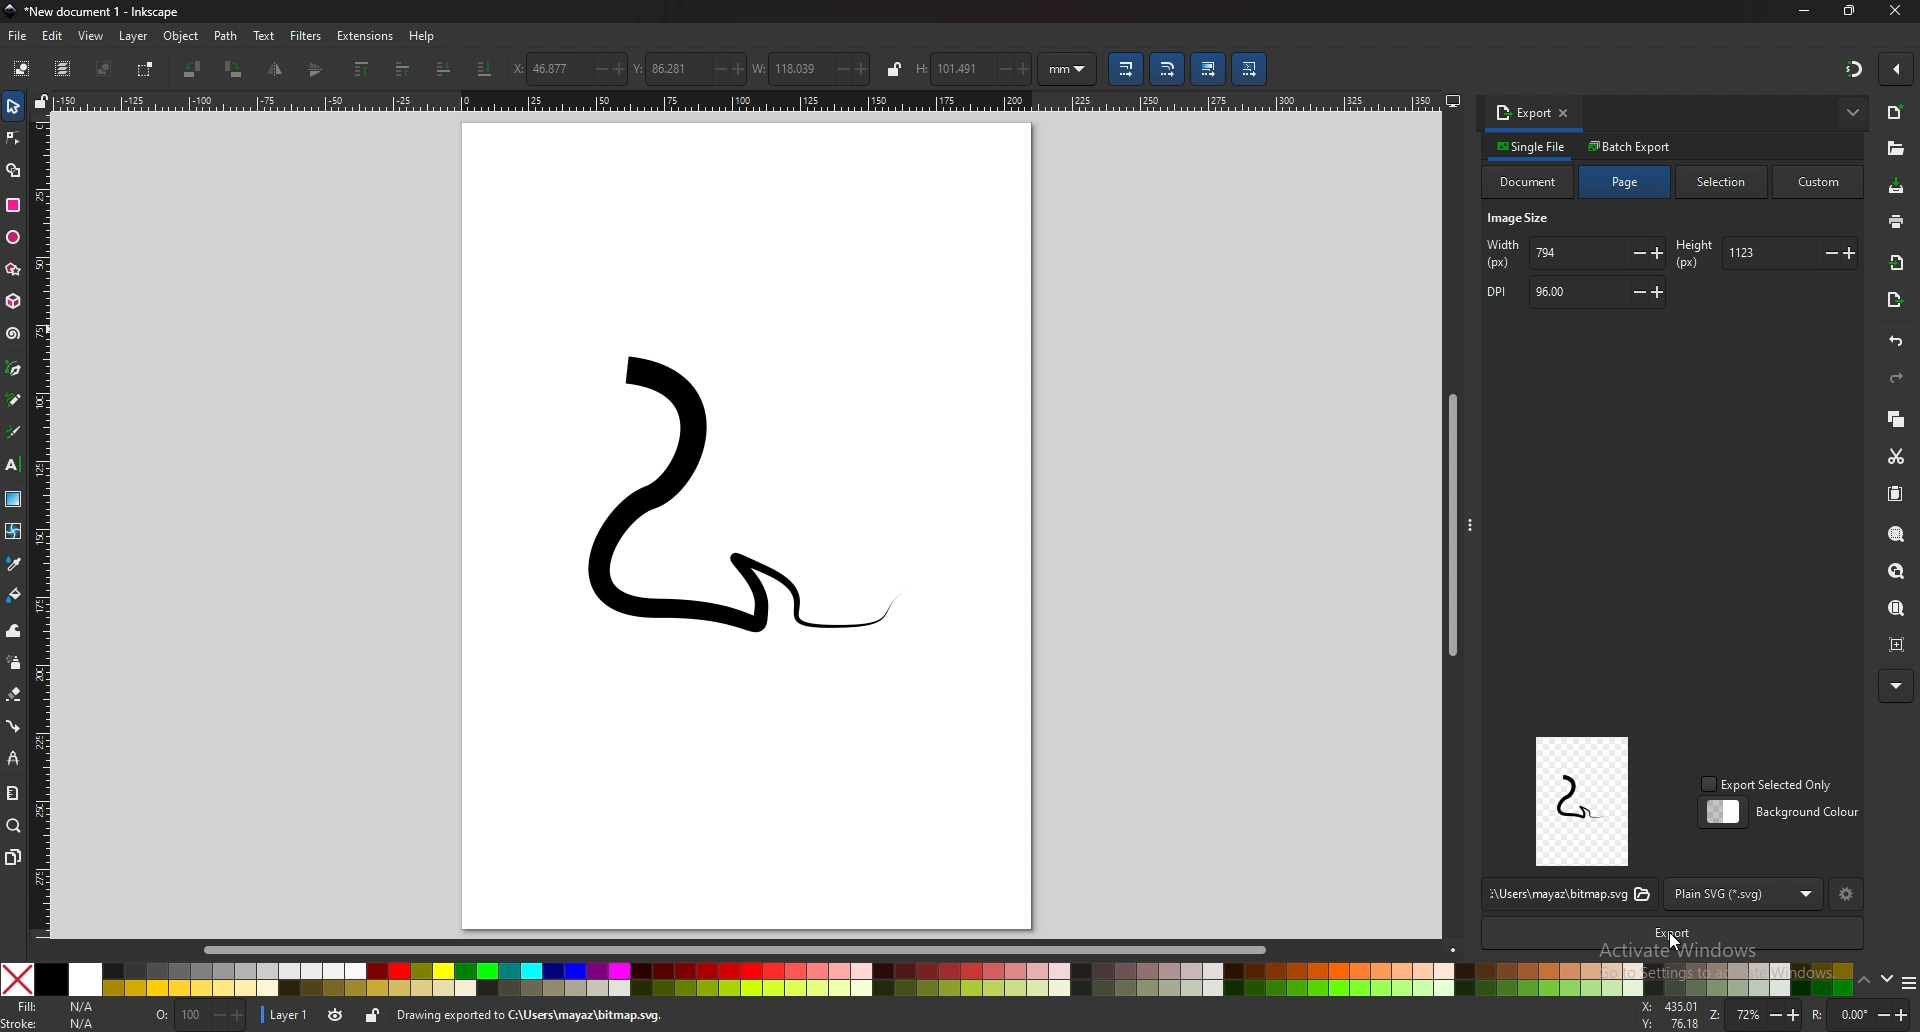 The image size is (1920, 1032). I want to click on up, so click(1864, 980).